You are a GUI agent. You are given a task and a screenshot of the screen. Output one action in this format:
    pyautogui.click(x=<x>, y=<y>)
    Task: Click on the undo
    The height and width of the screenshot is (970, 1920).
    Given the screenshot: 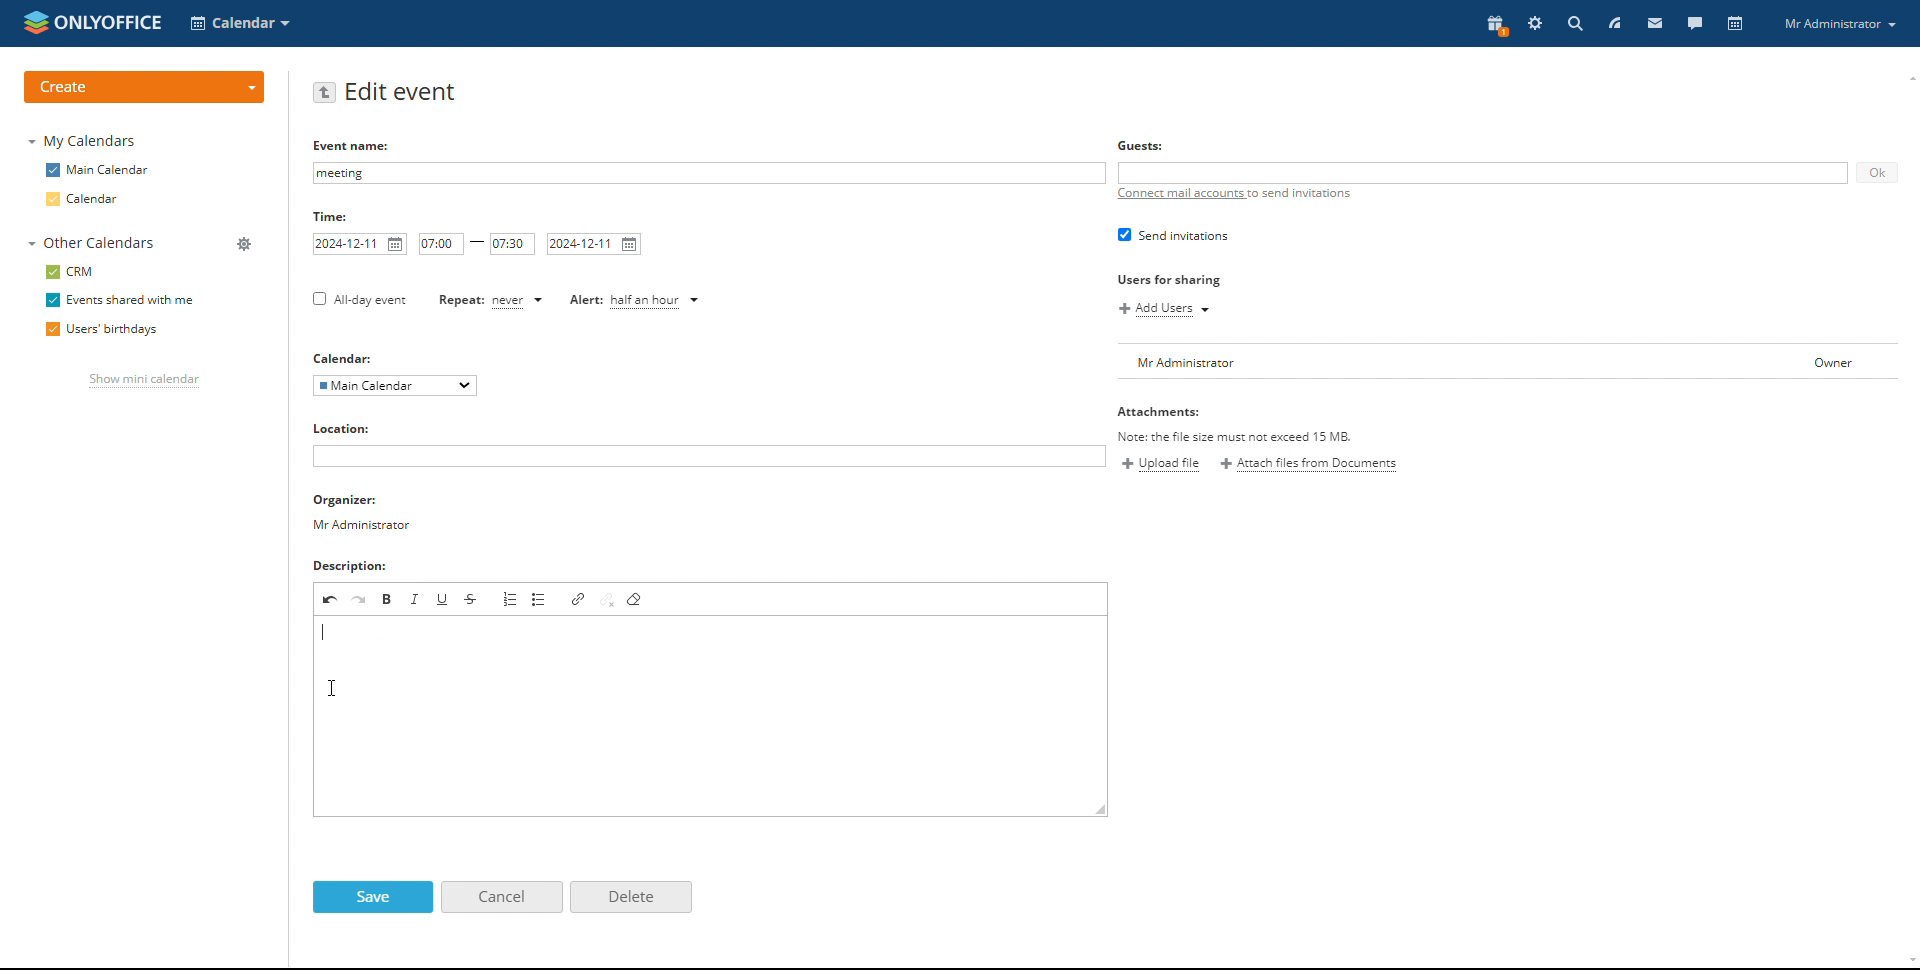 What is the action you would take?
    pyautogui.click(x=331, y=598)
    